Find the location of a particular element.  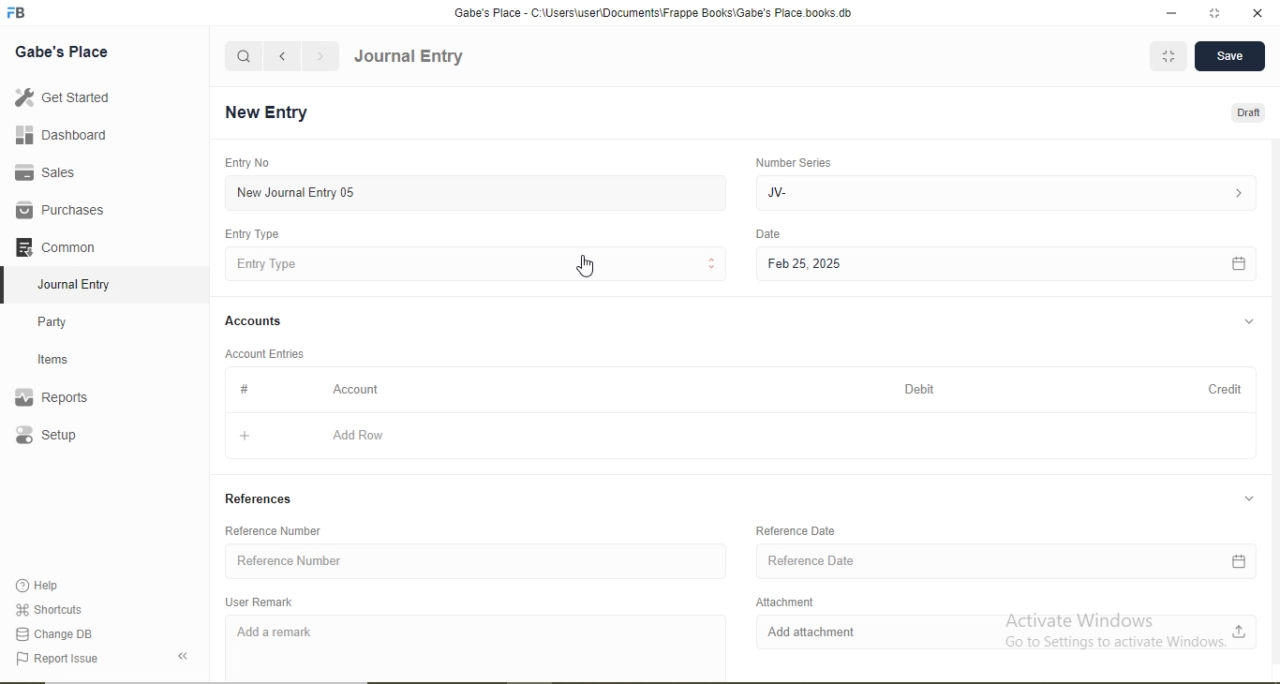

Number Series is located at coordinates (792, 162).